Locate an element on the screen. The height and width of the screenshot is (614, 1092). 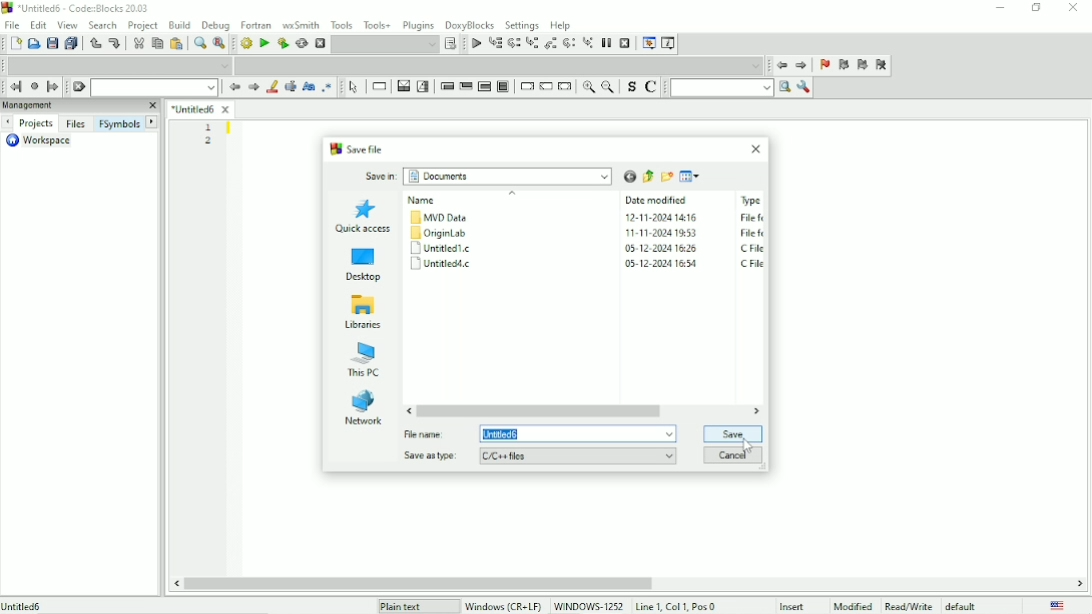
Paste is located at coordinates (176, 44).